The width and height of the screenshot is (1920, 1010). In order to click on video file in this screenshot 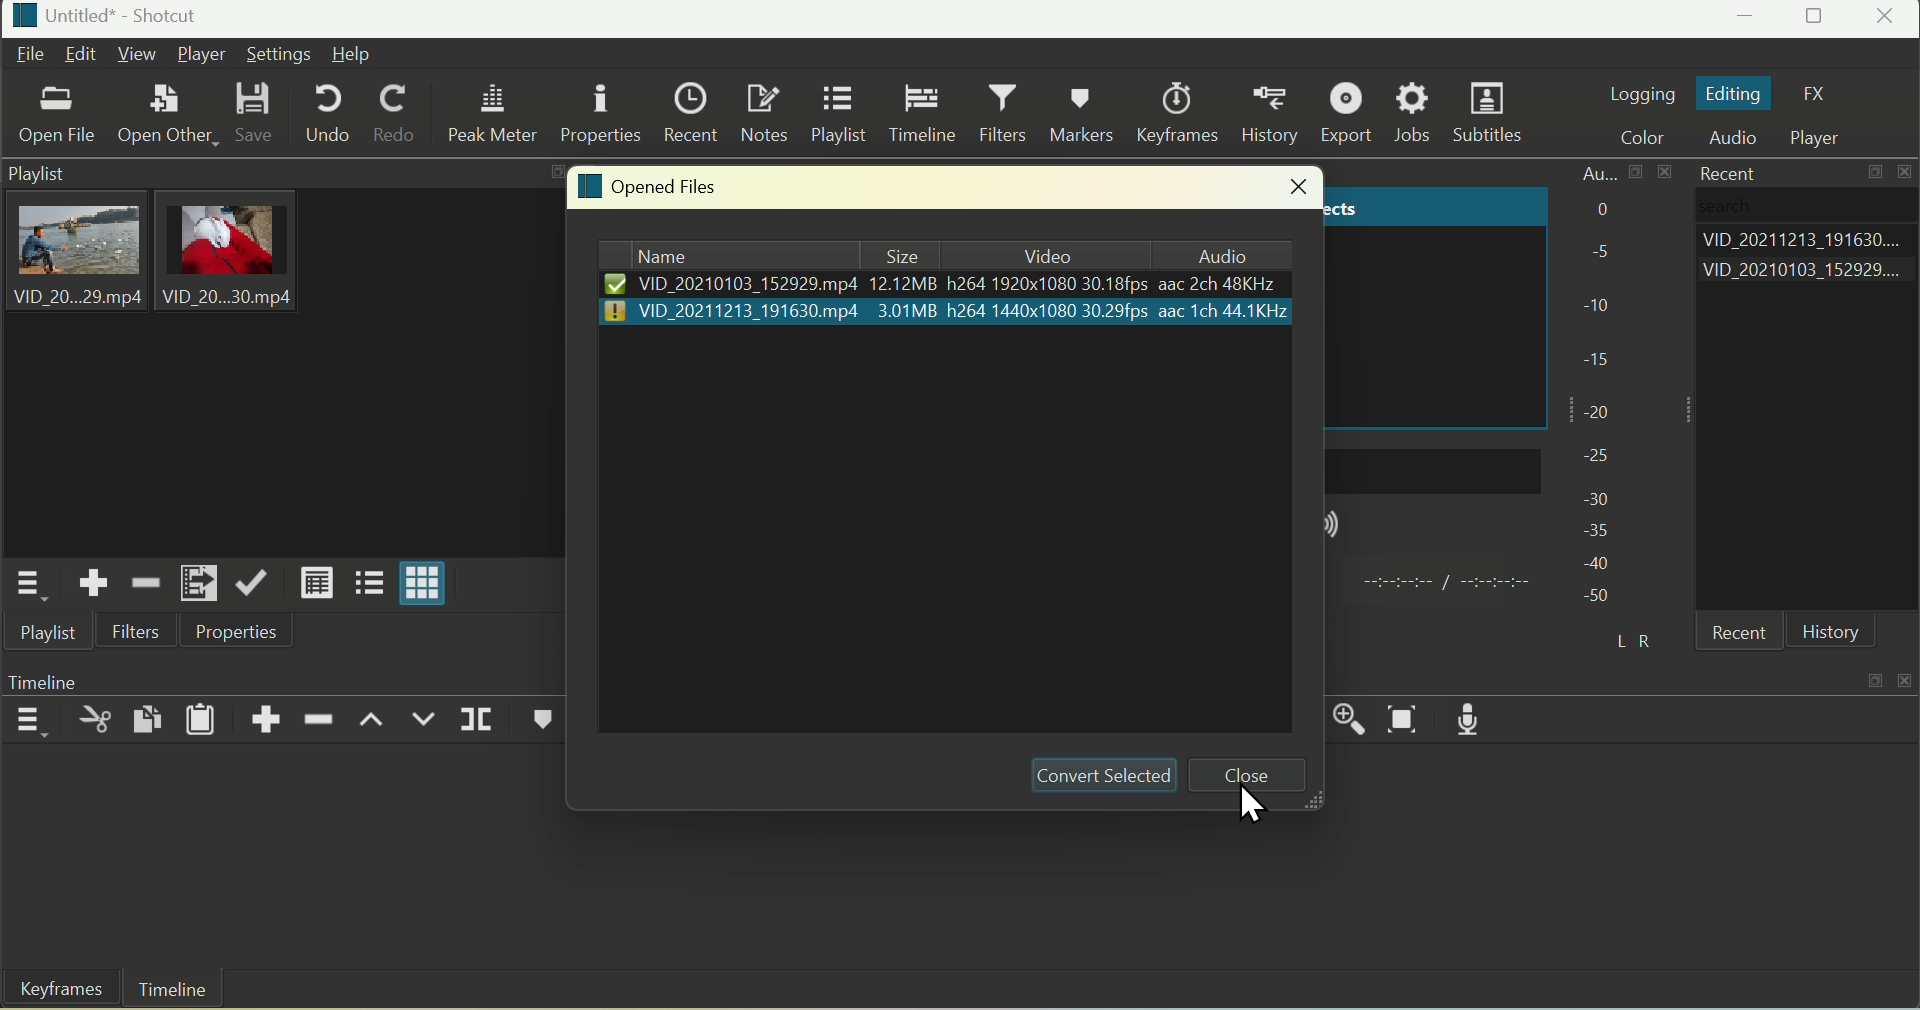, I will do `click(945, 284)`.